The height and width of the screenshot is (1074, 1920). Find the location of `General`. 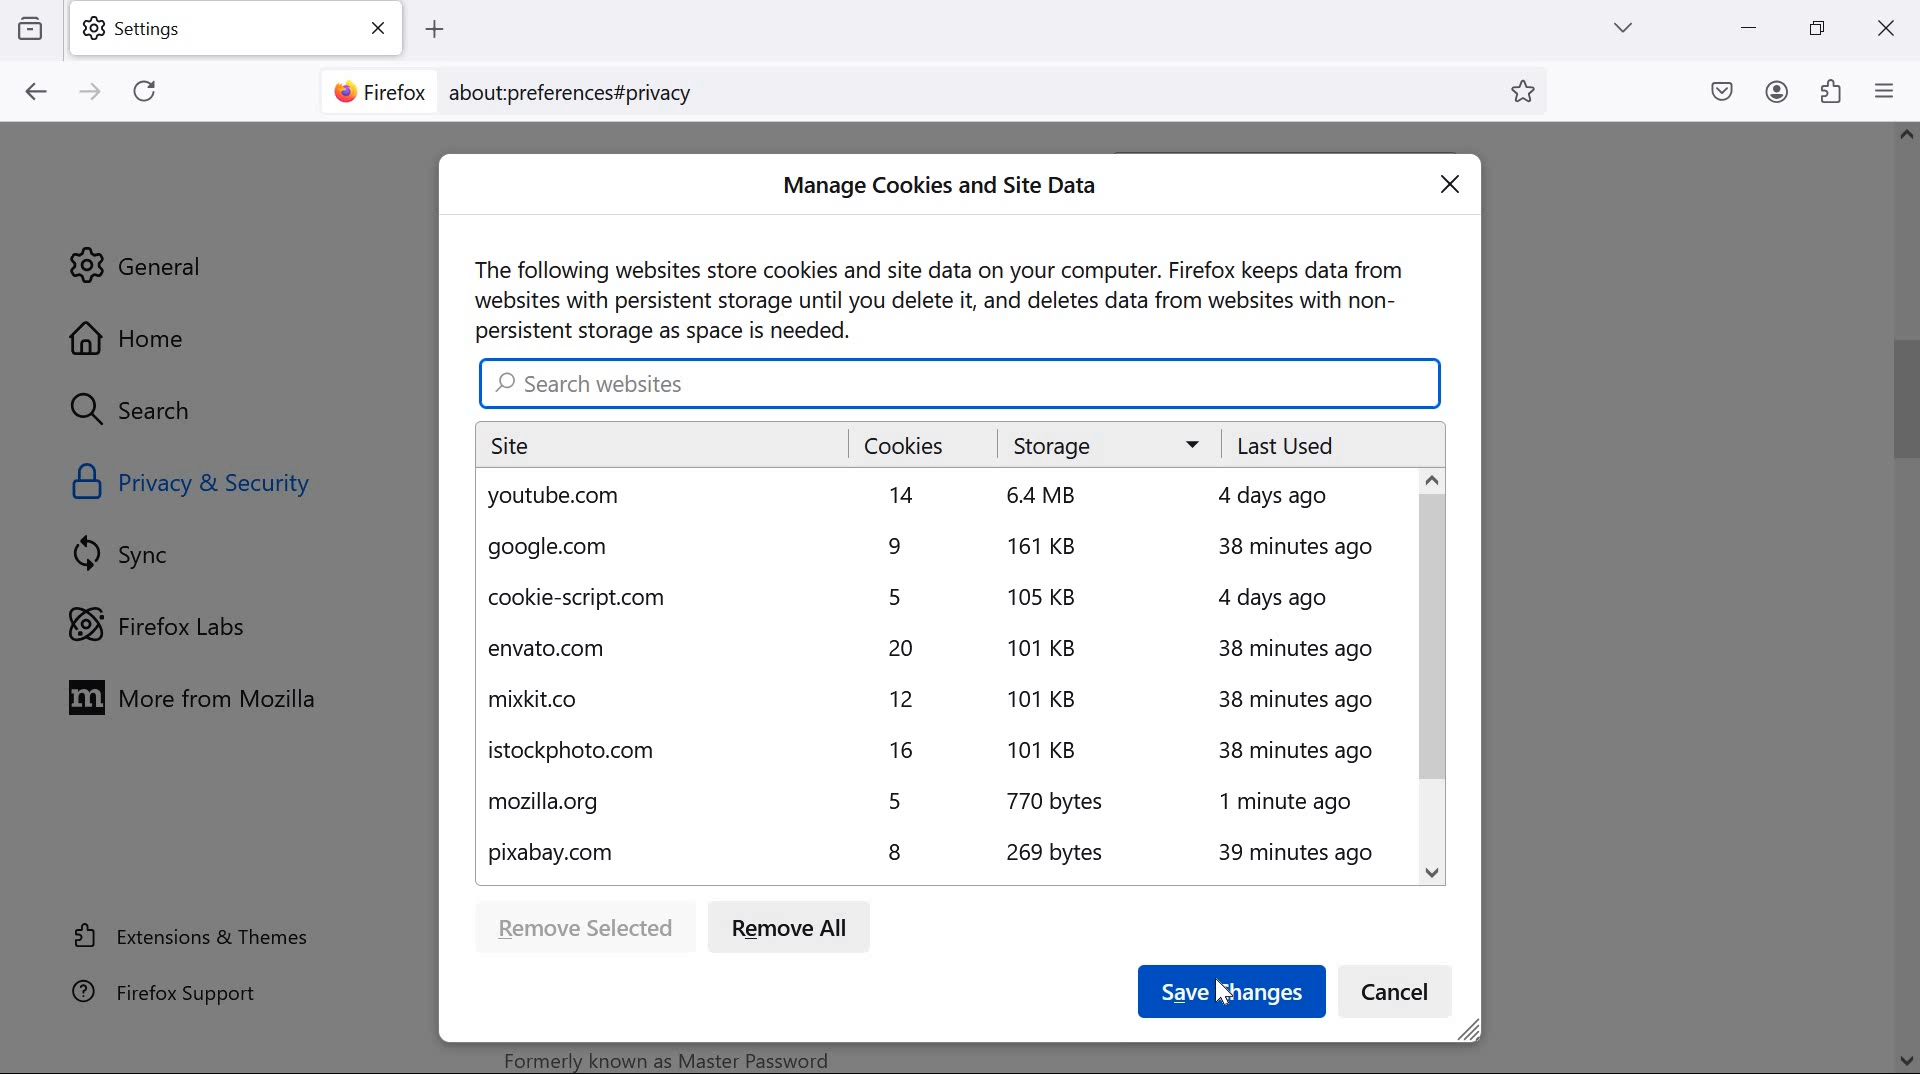

General is located at coordinates (142, 265).